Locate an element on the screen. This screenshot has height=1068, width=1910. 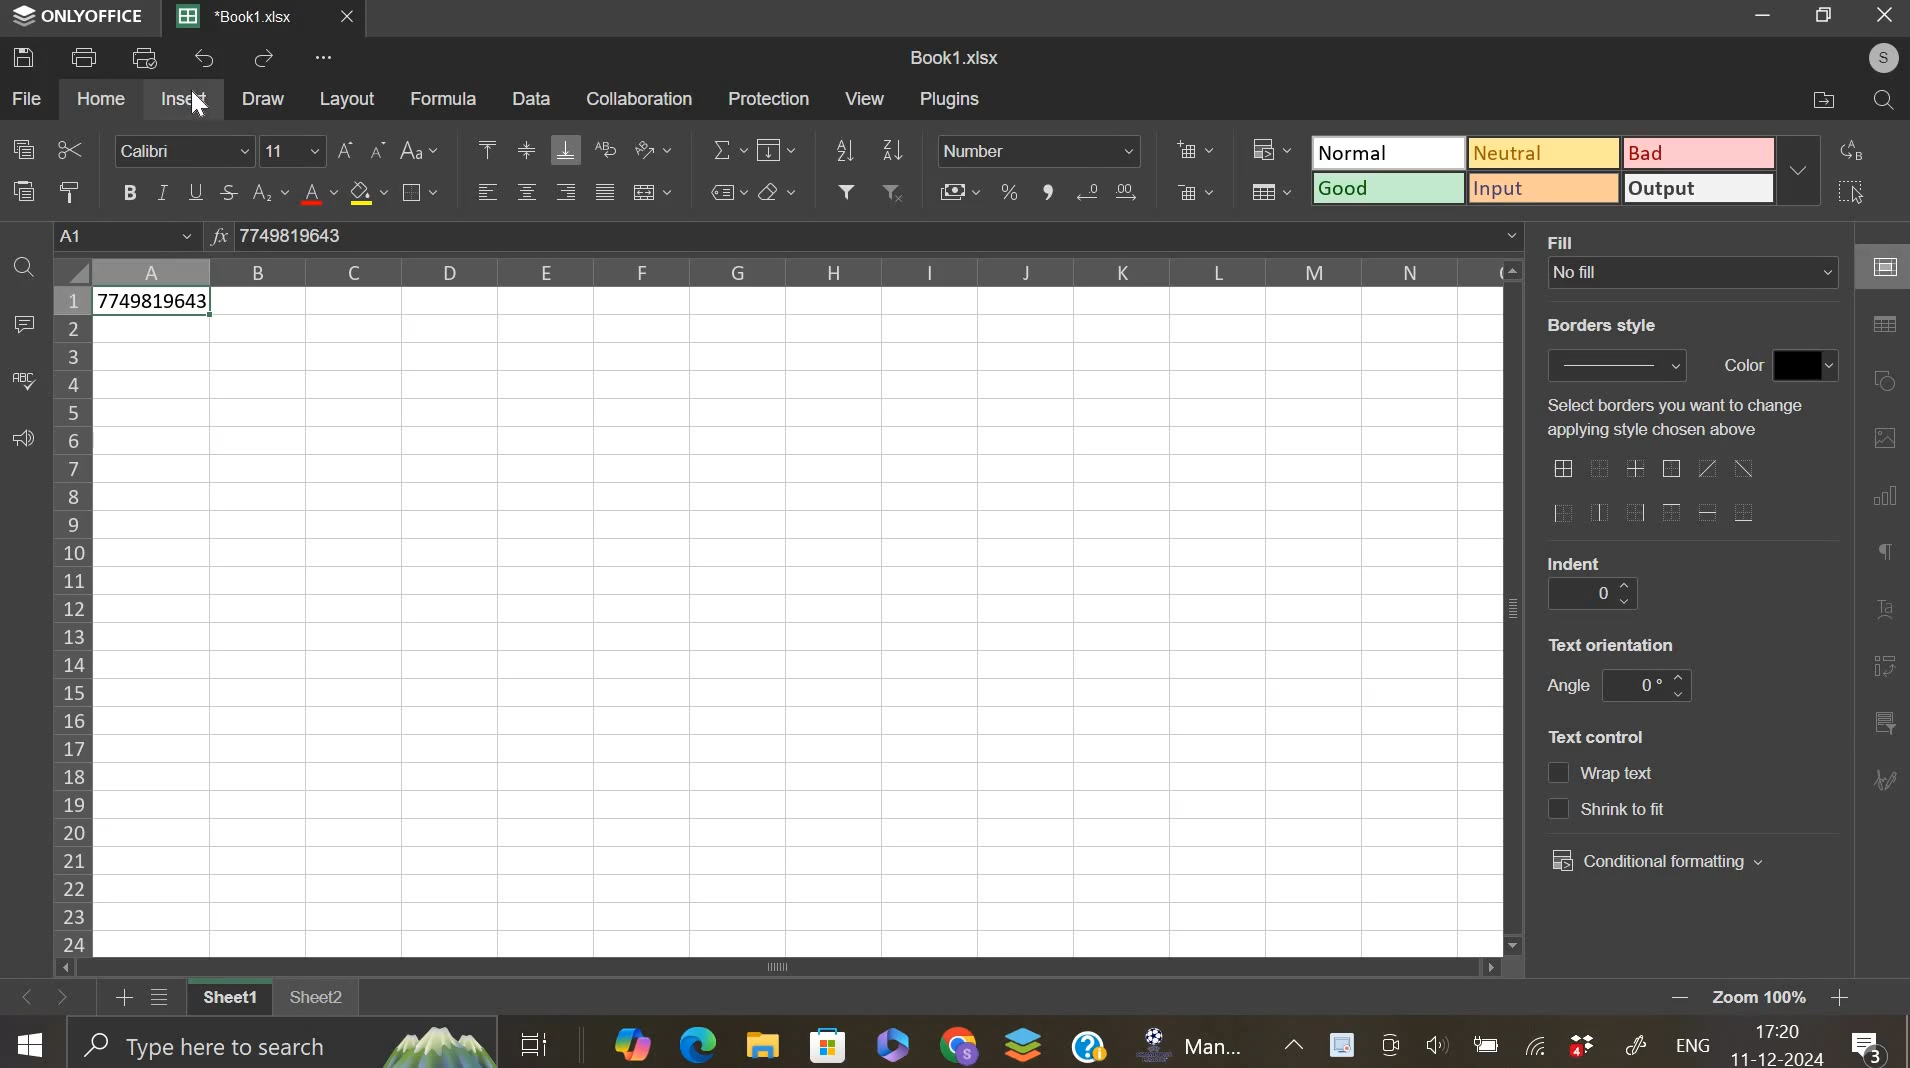
spelling is located at coordinates (23, 381).